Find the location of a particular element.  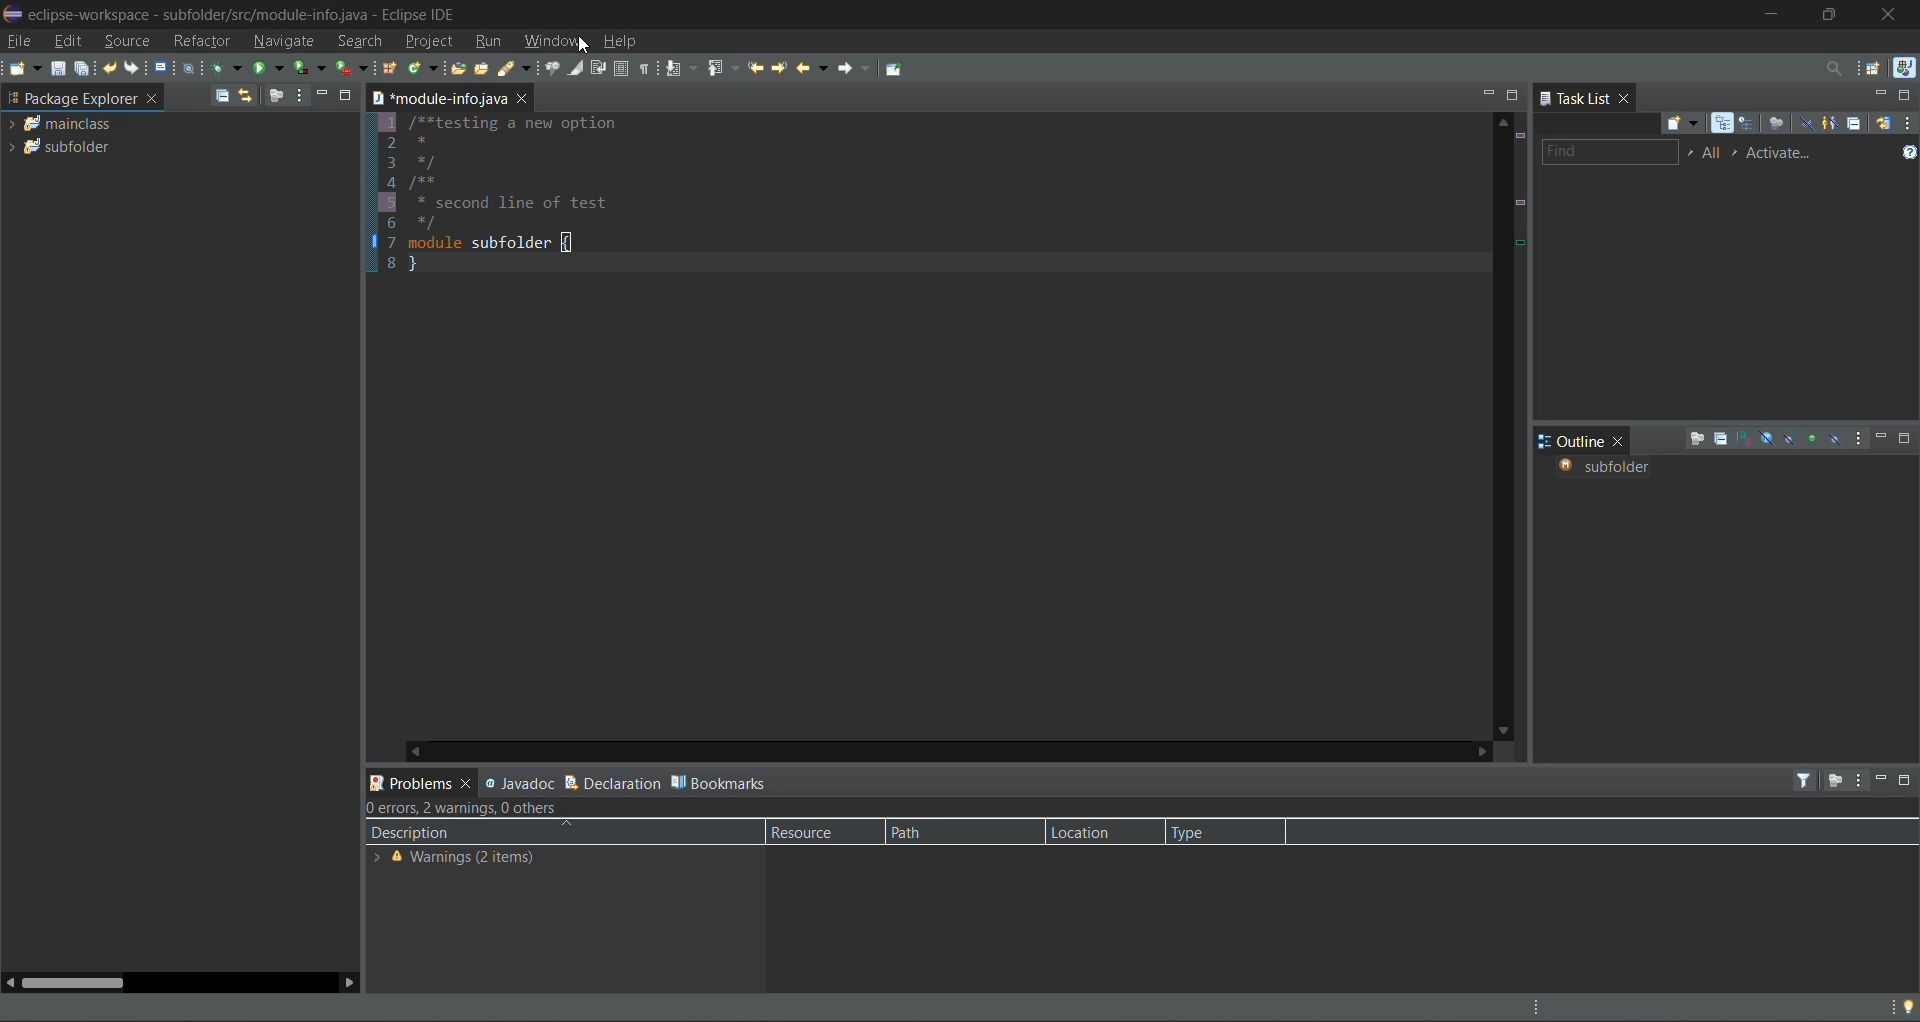

focus on active task is located at coordinates (1694, 441).